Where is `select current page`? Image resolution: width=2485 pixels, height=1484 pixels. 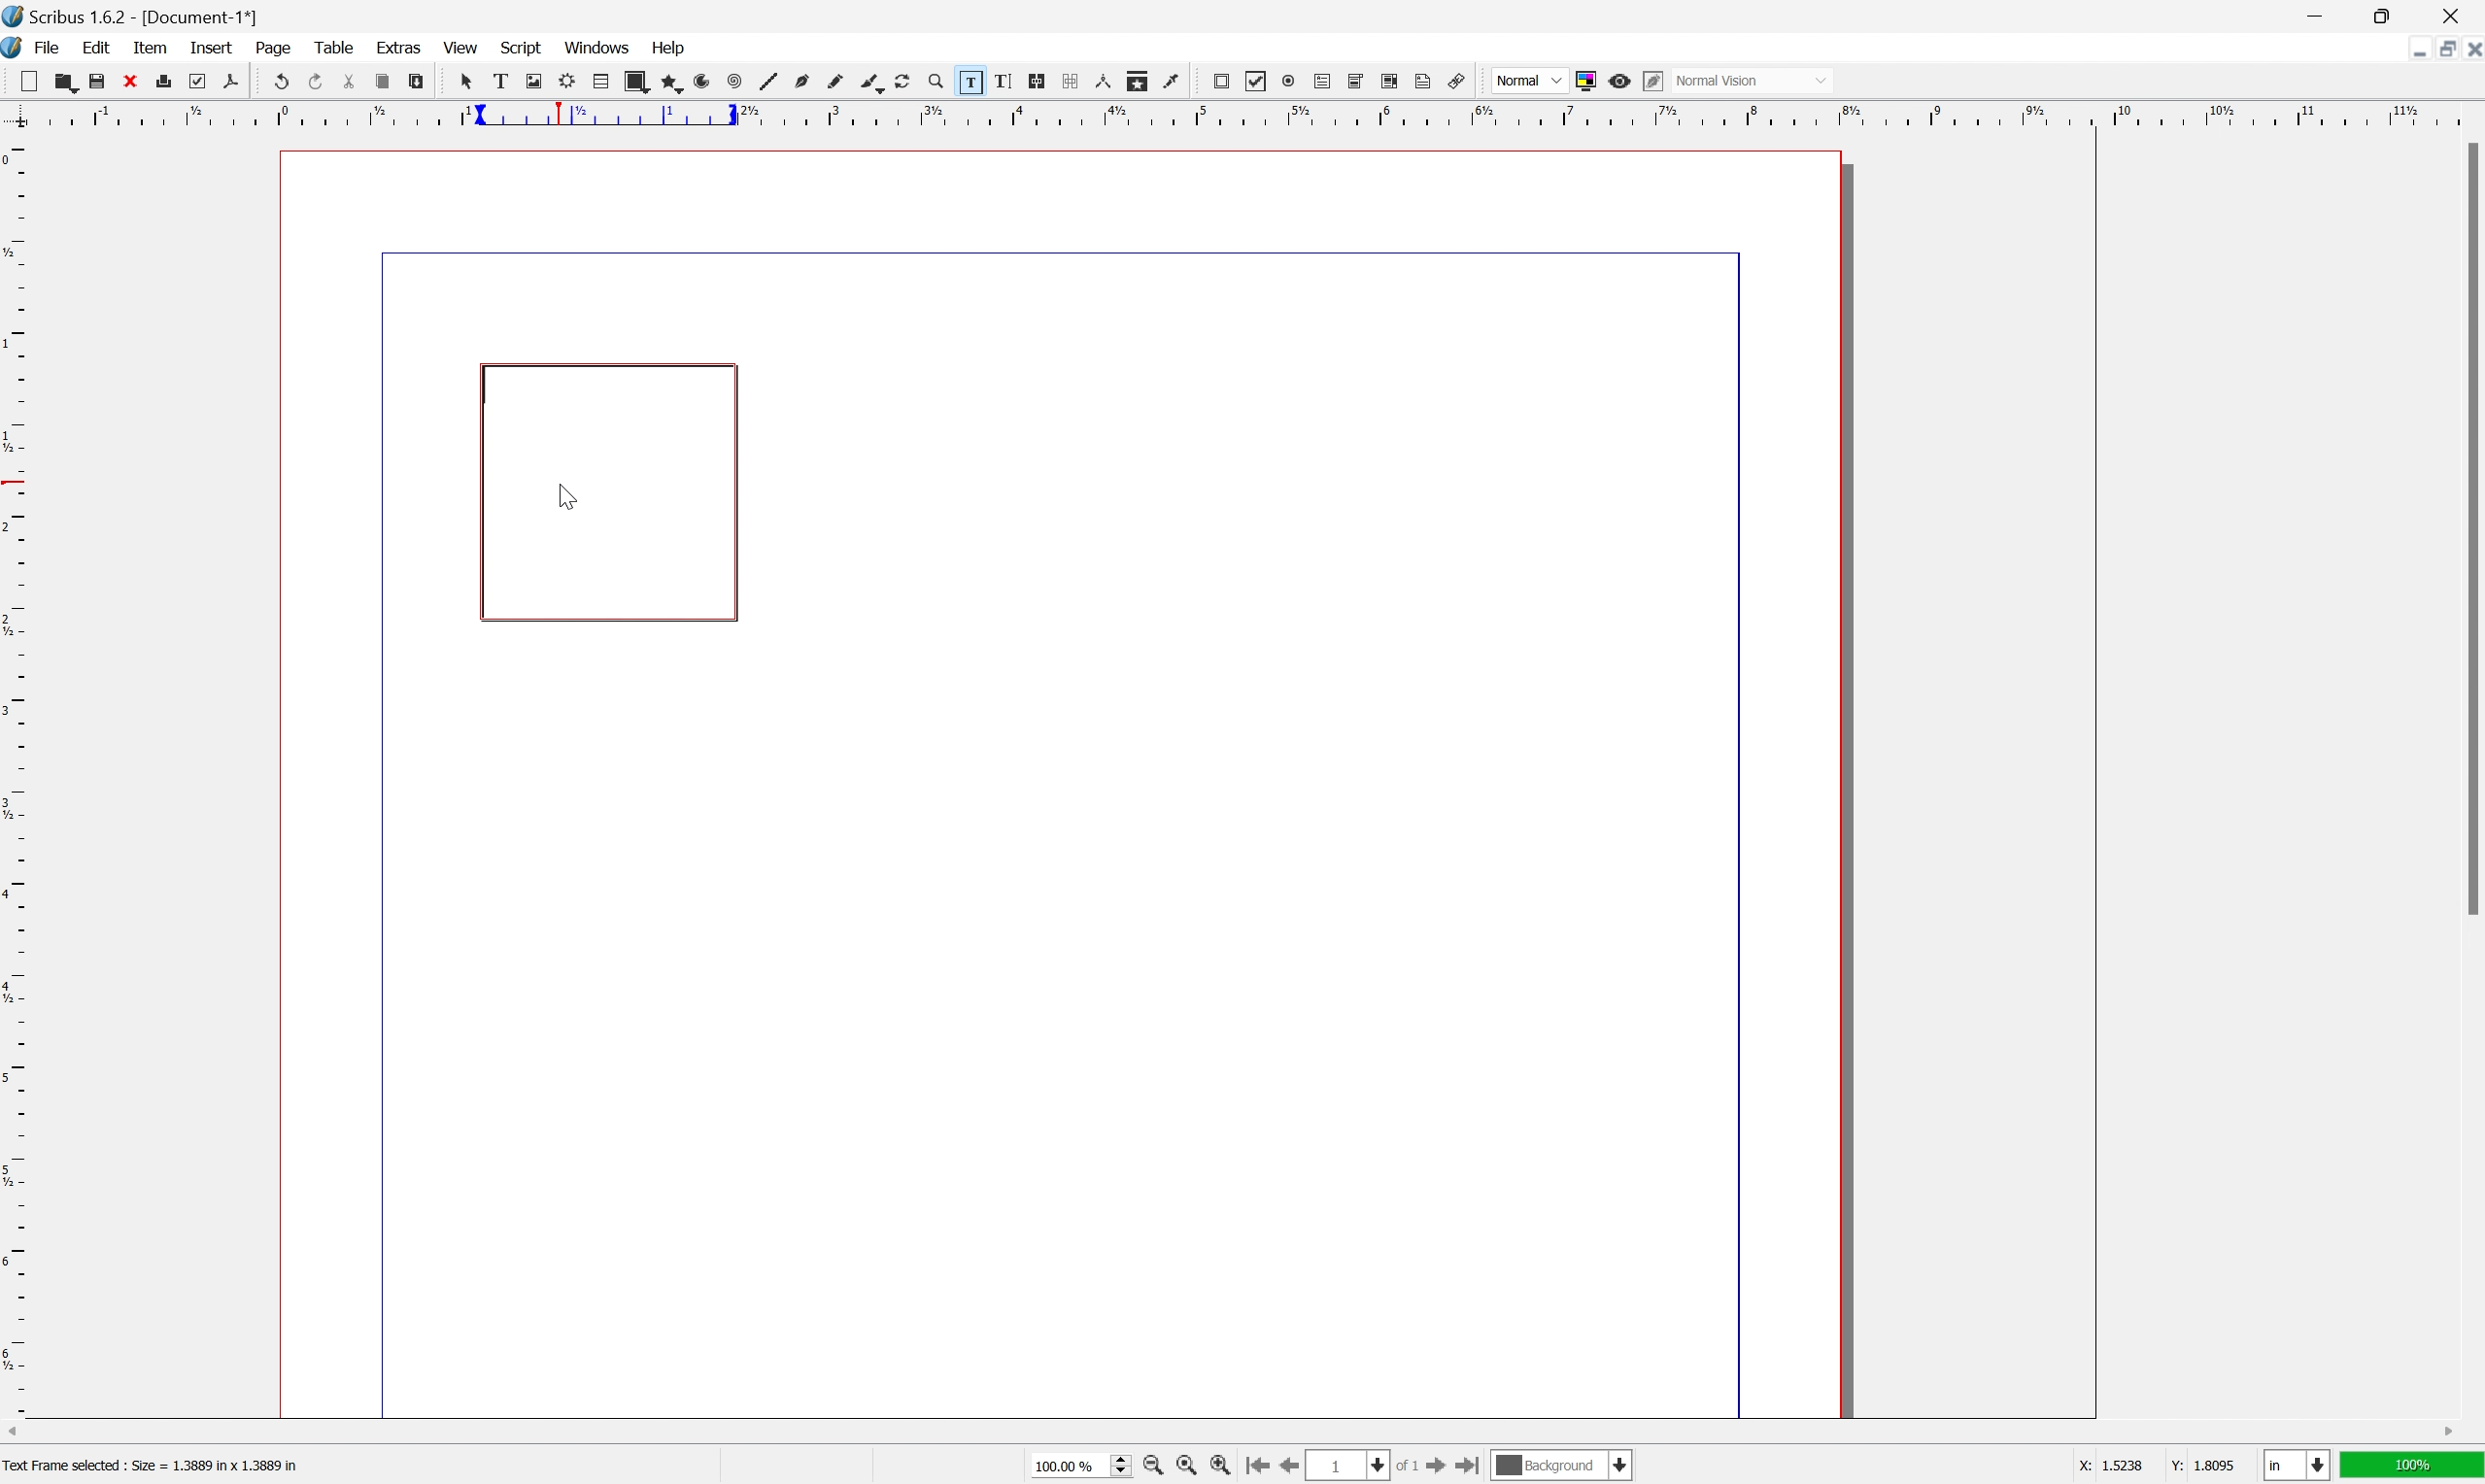 select current page is located at coordinates (1367, 1467).